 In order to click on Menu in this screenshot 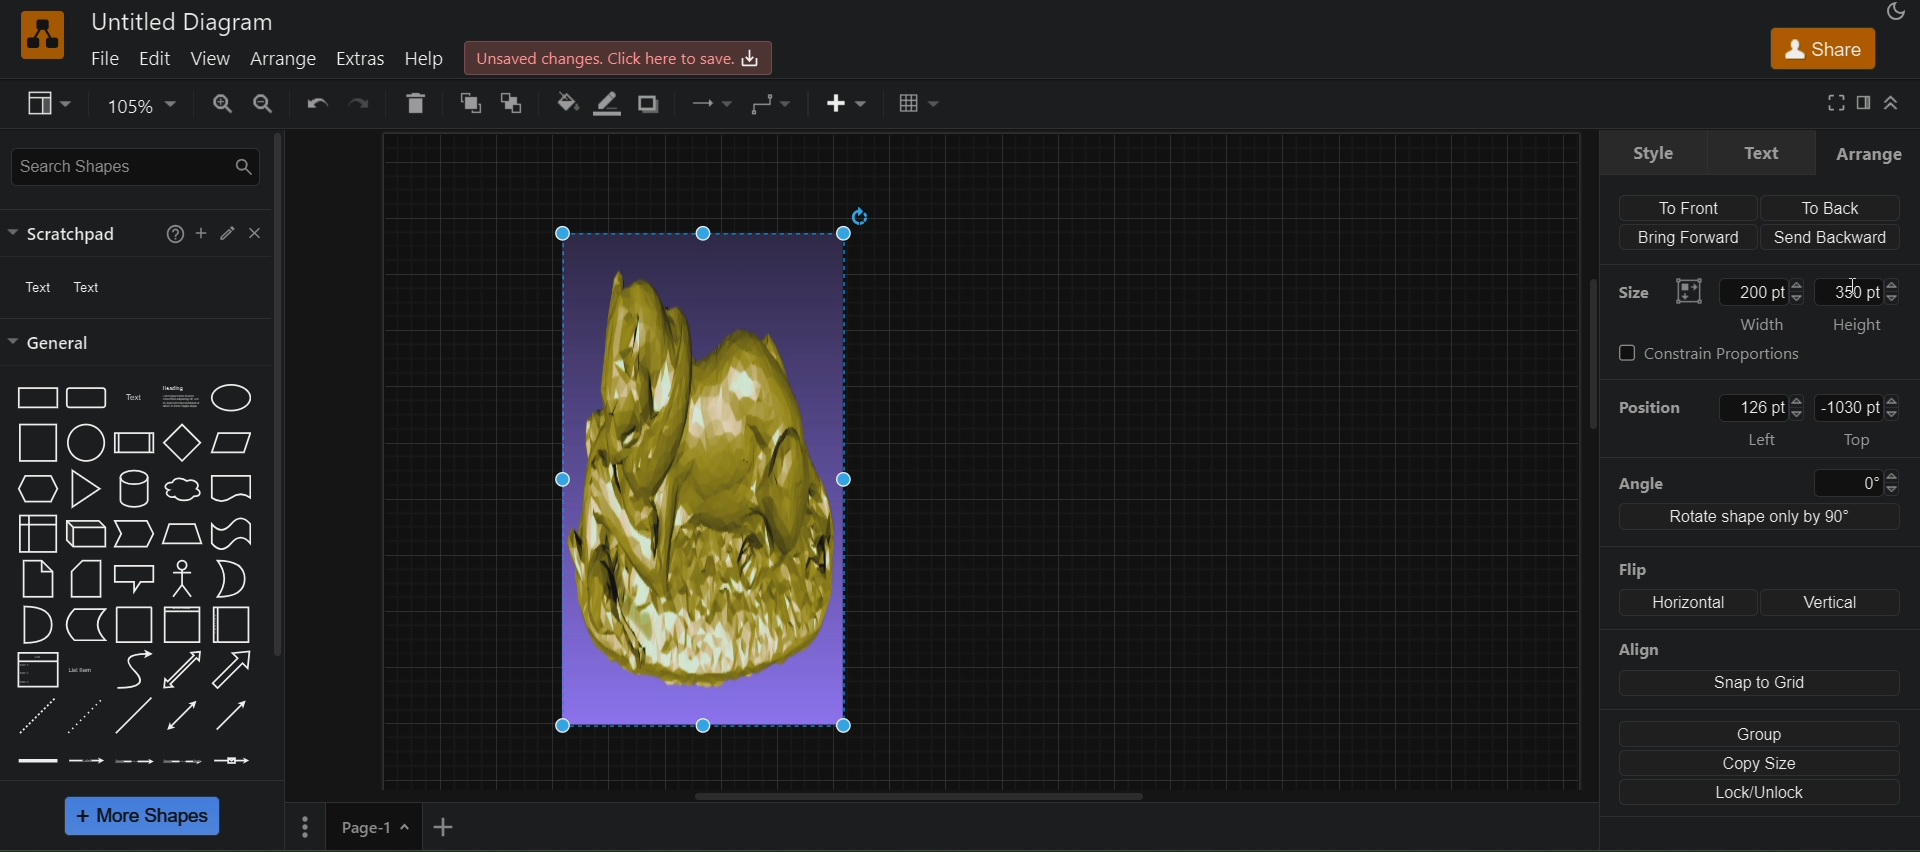, I will do `click(302, 830)`.